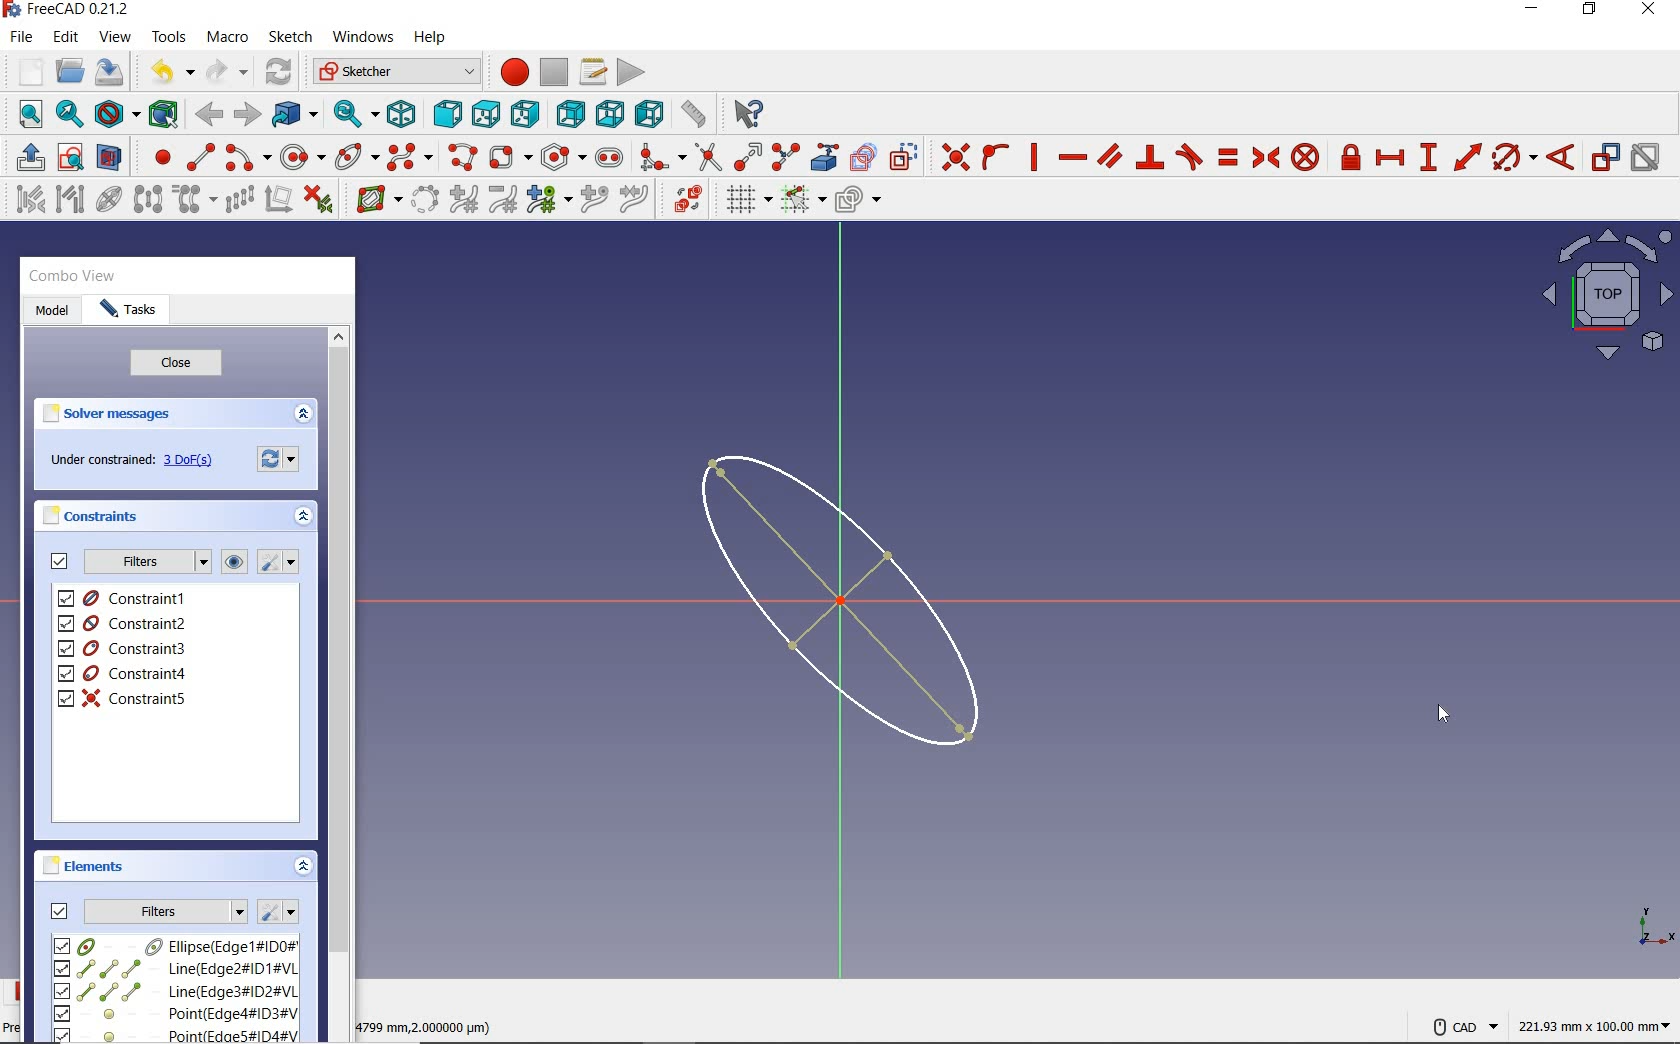 This screenshot has width=1680, height=1044. What do you see at coordinates (158, 157) in the screenshot?
I see `create point` at bounding box center [158, 157].